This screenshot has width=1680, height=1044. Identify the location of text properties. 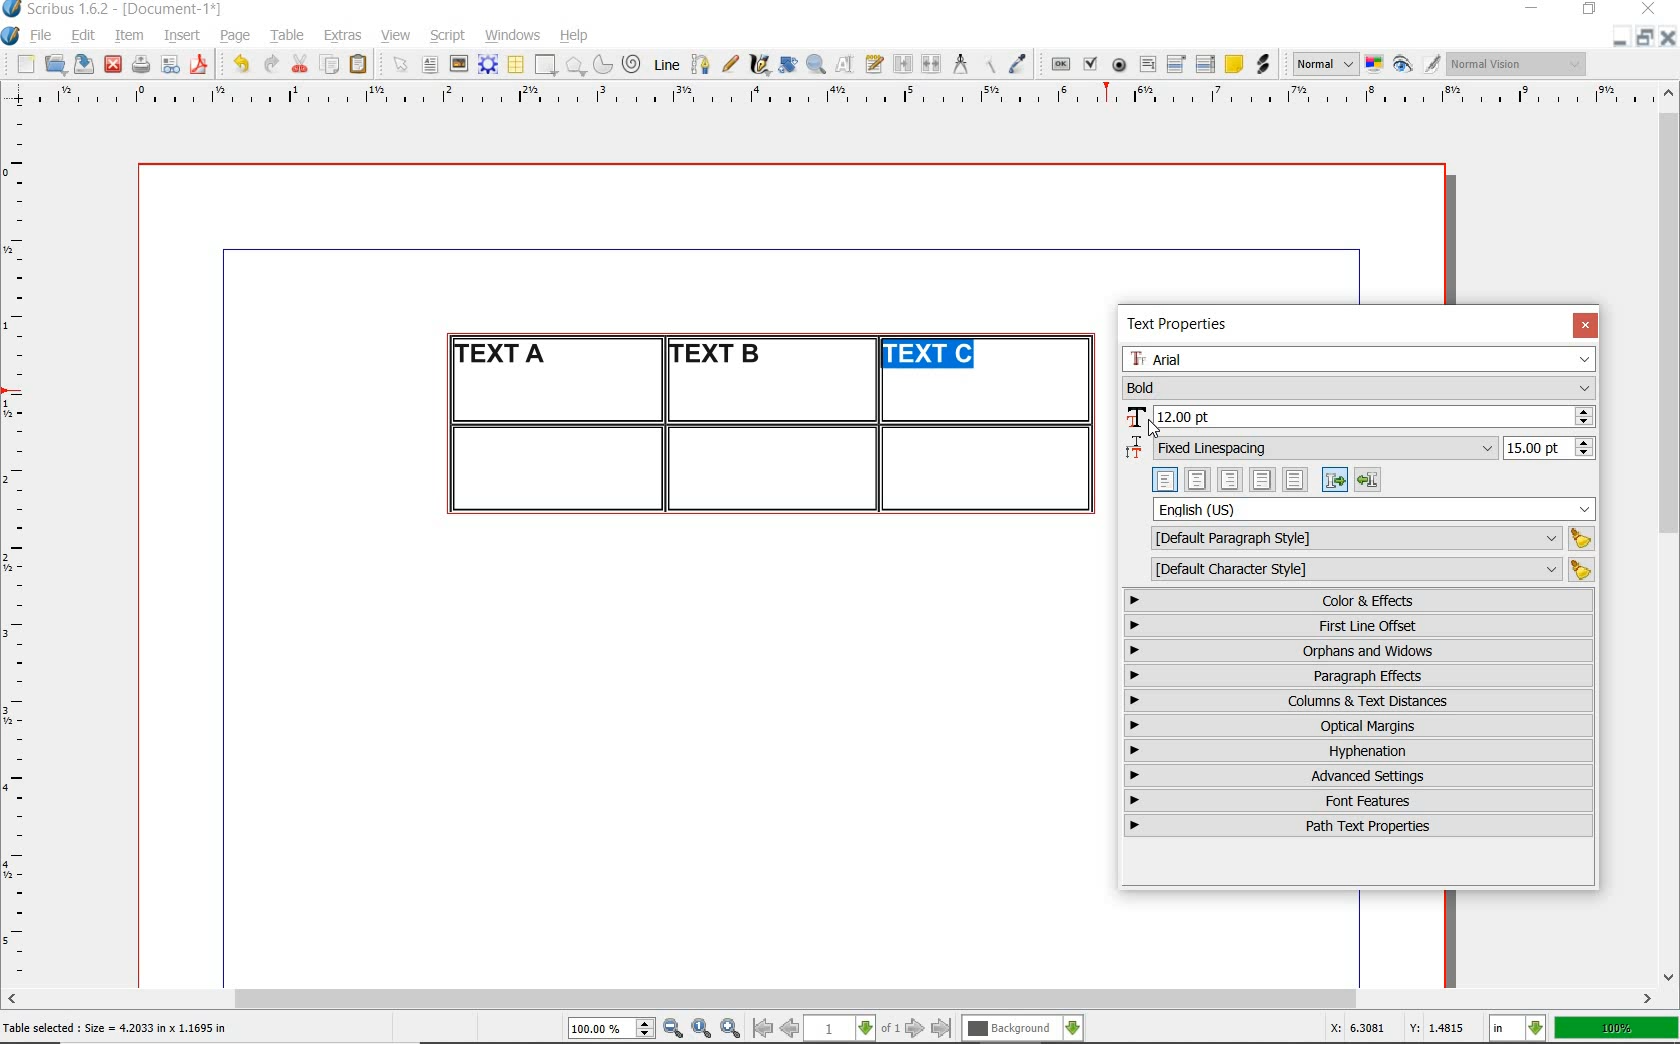
(1184, 324).